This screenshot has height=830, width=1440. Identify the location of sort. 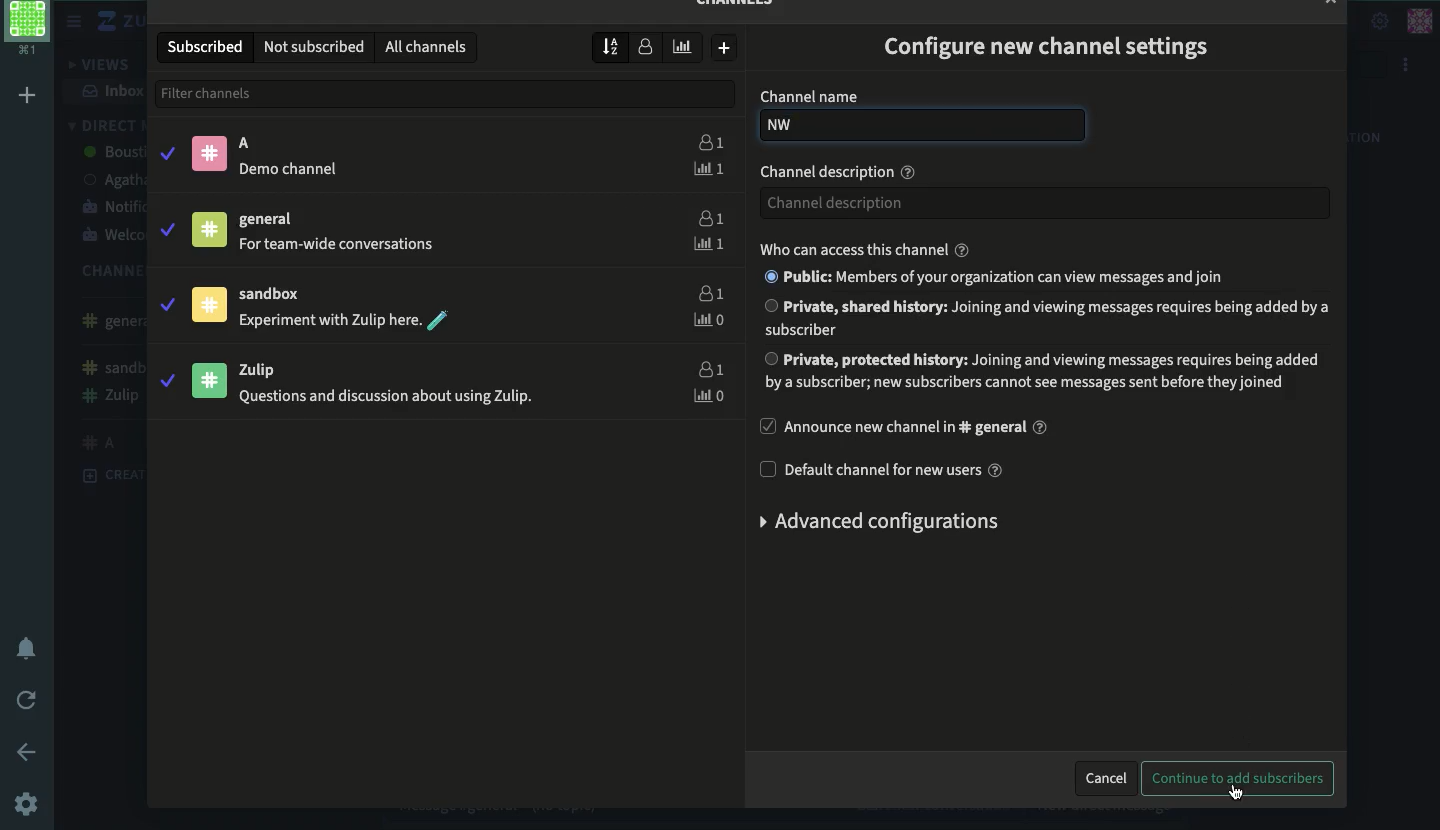
(610, 46).